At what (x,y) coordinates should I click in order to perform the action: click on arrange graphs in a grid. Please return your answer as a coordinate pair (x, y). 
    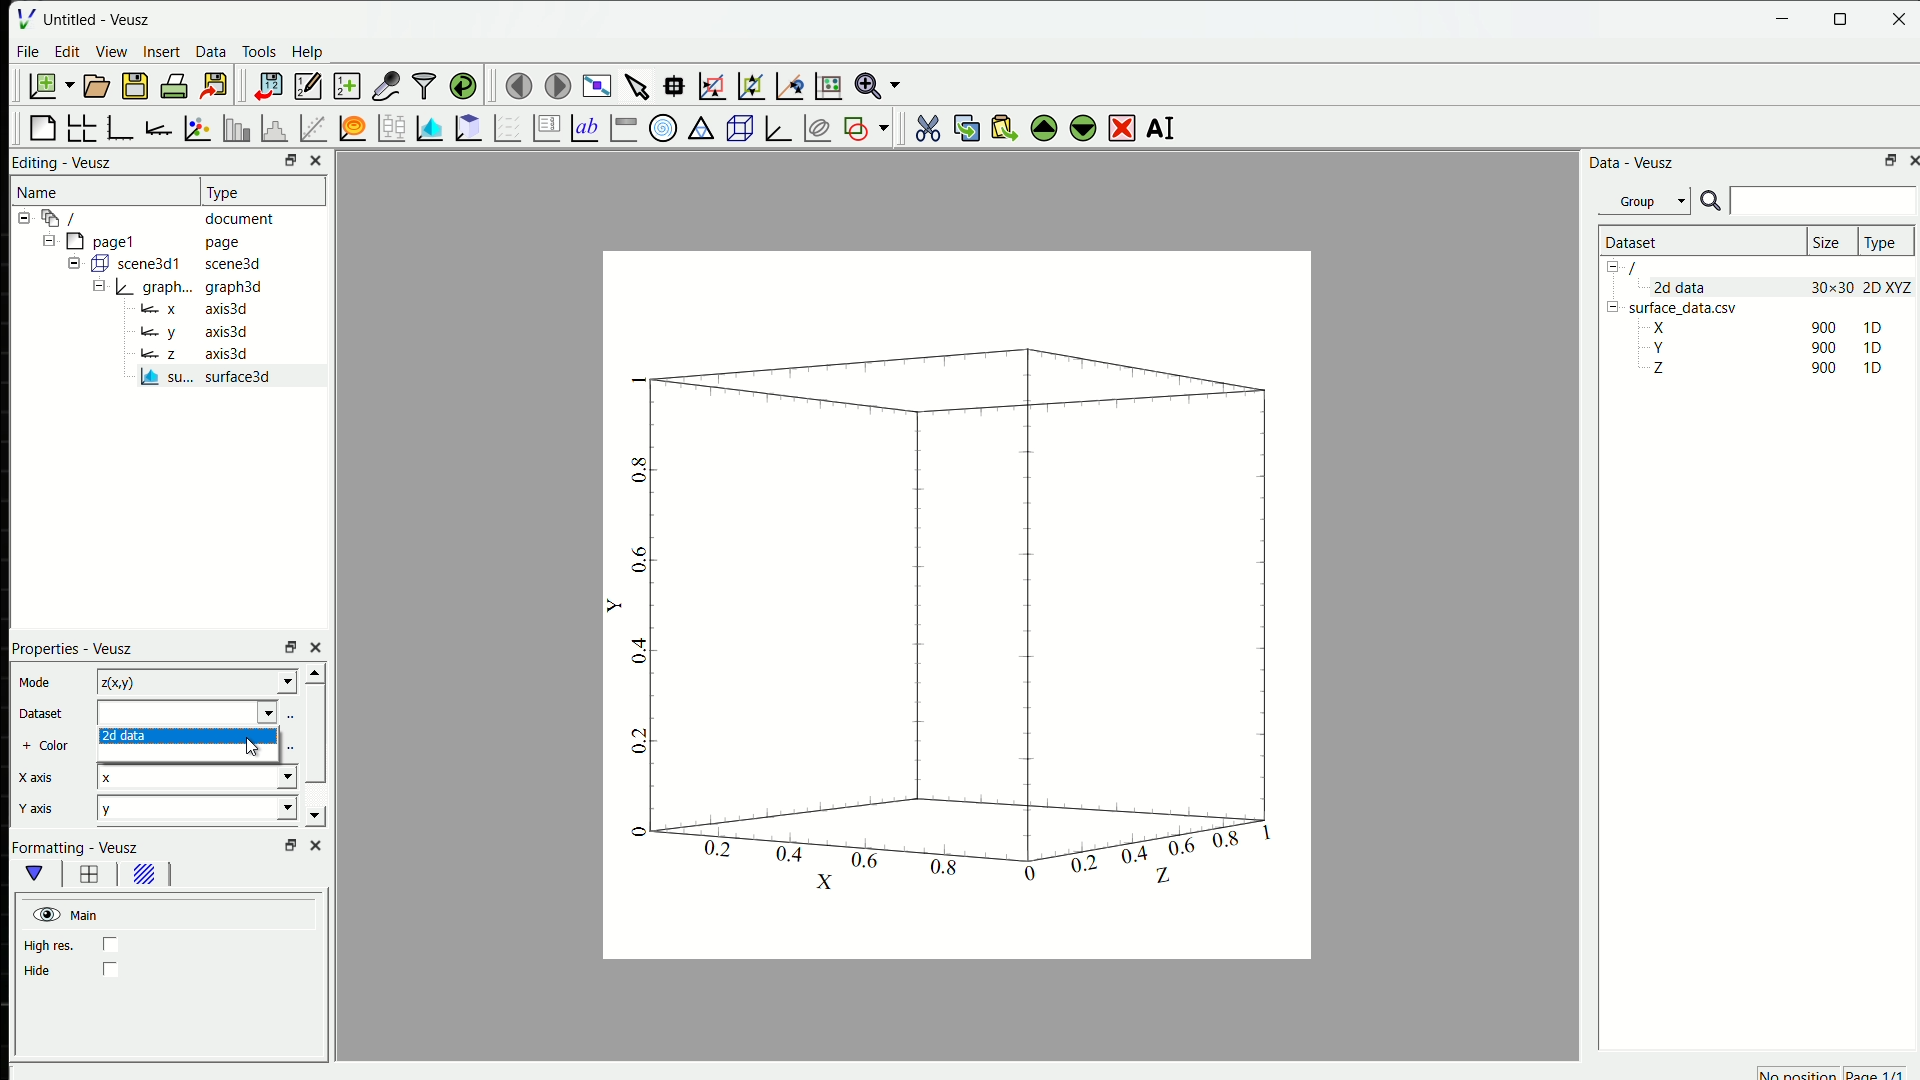
    Looking at the image, I should click on (83, 127).